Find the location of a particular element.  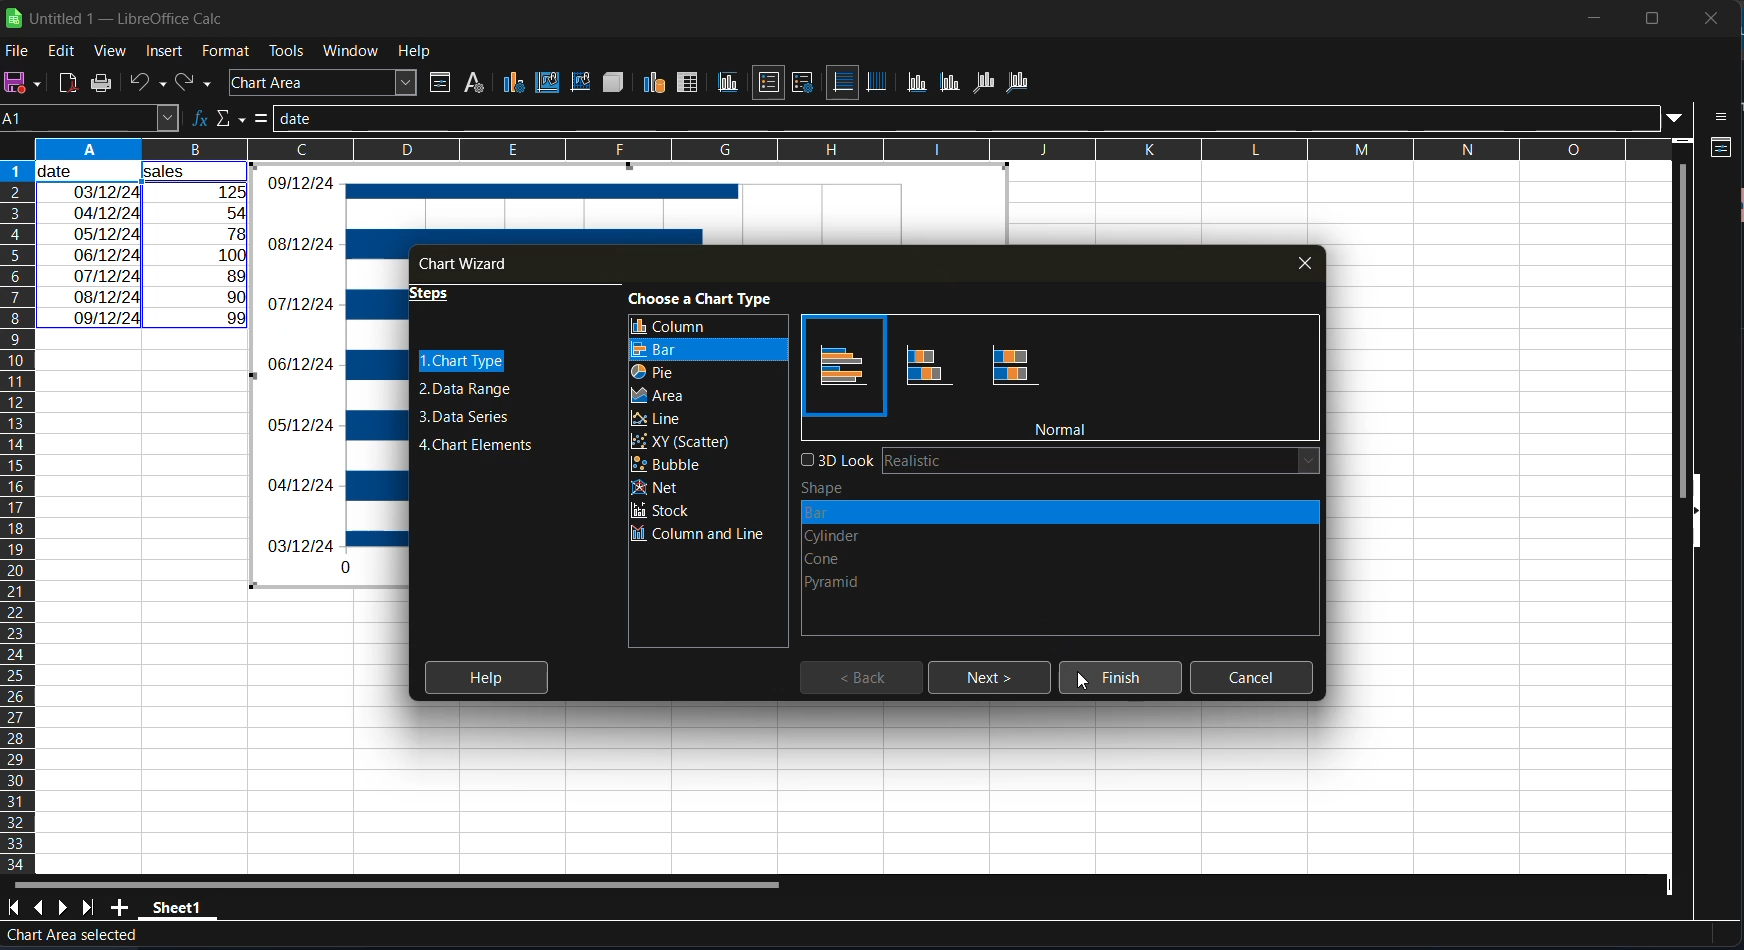

side bar settings is located at coordinates (1723, 117).